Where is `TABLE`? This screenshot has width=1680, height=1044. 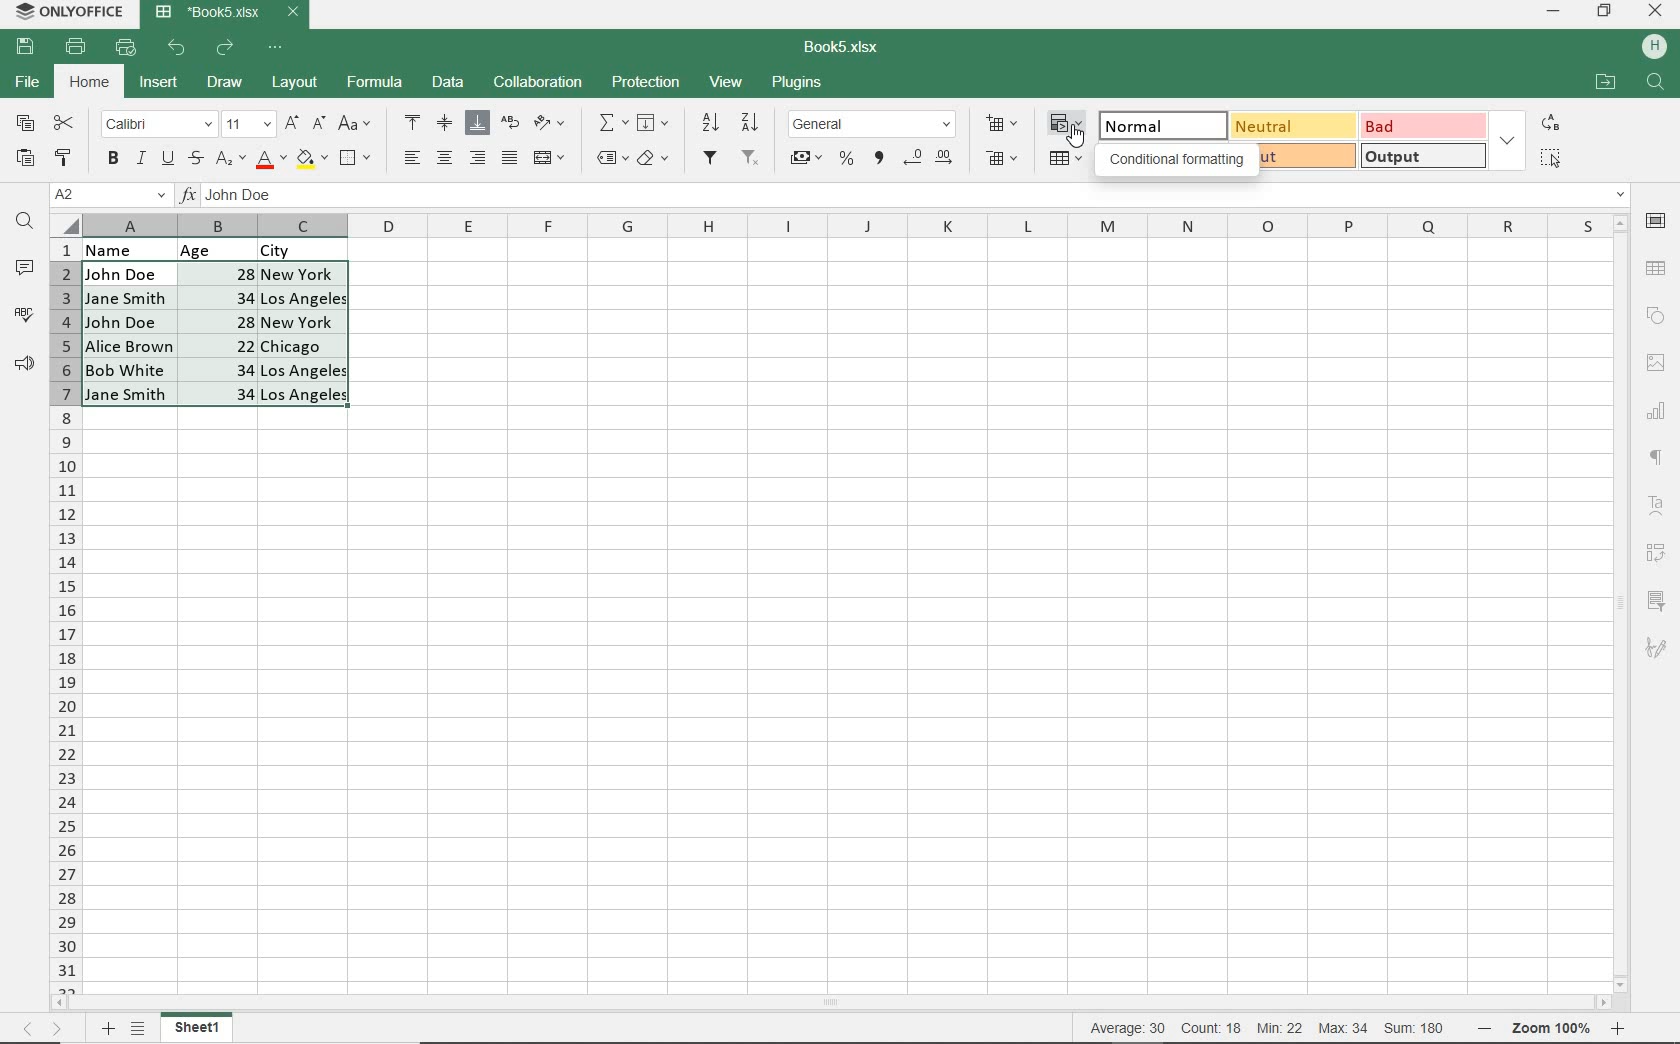
TABLE is located at coordinates (1657, 268).